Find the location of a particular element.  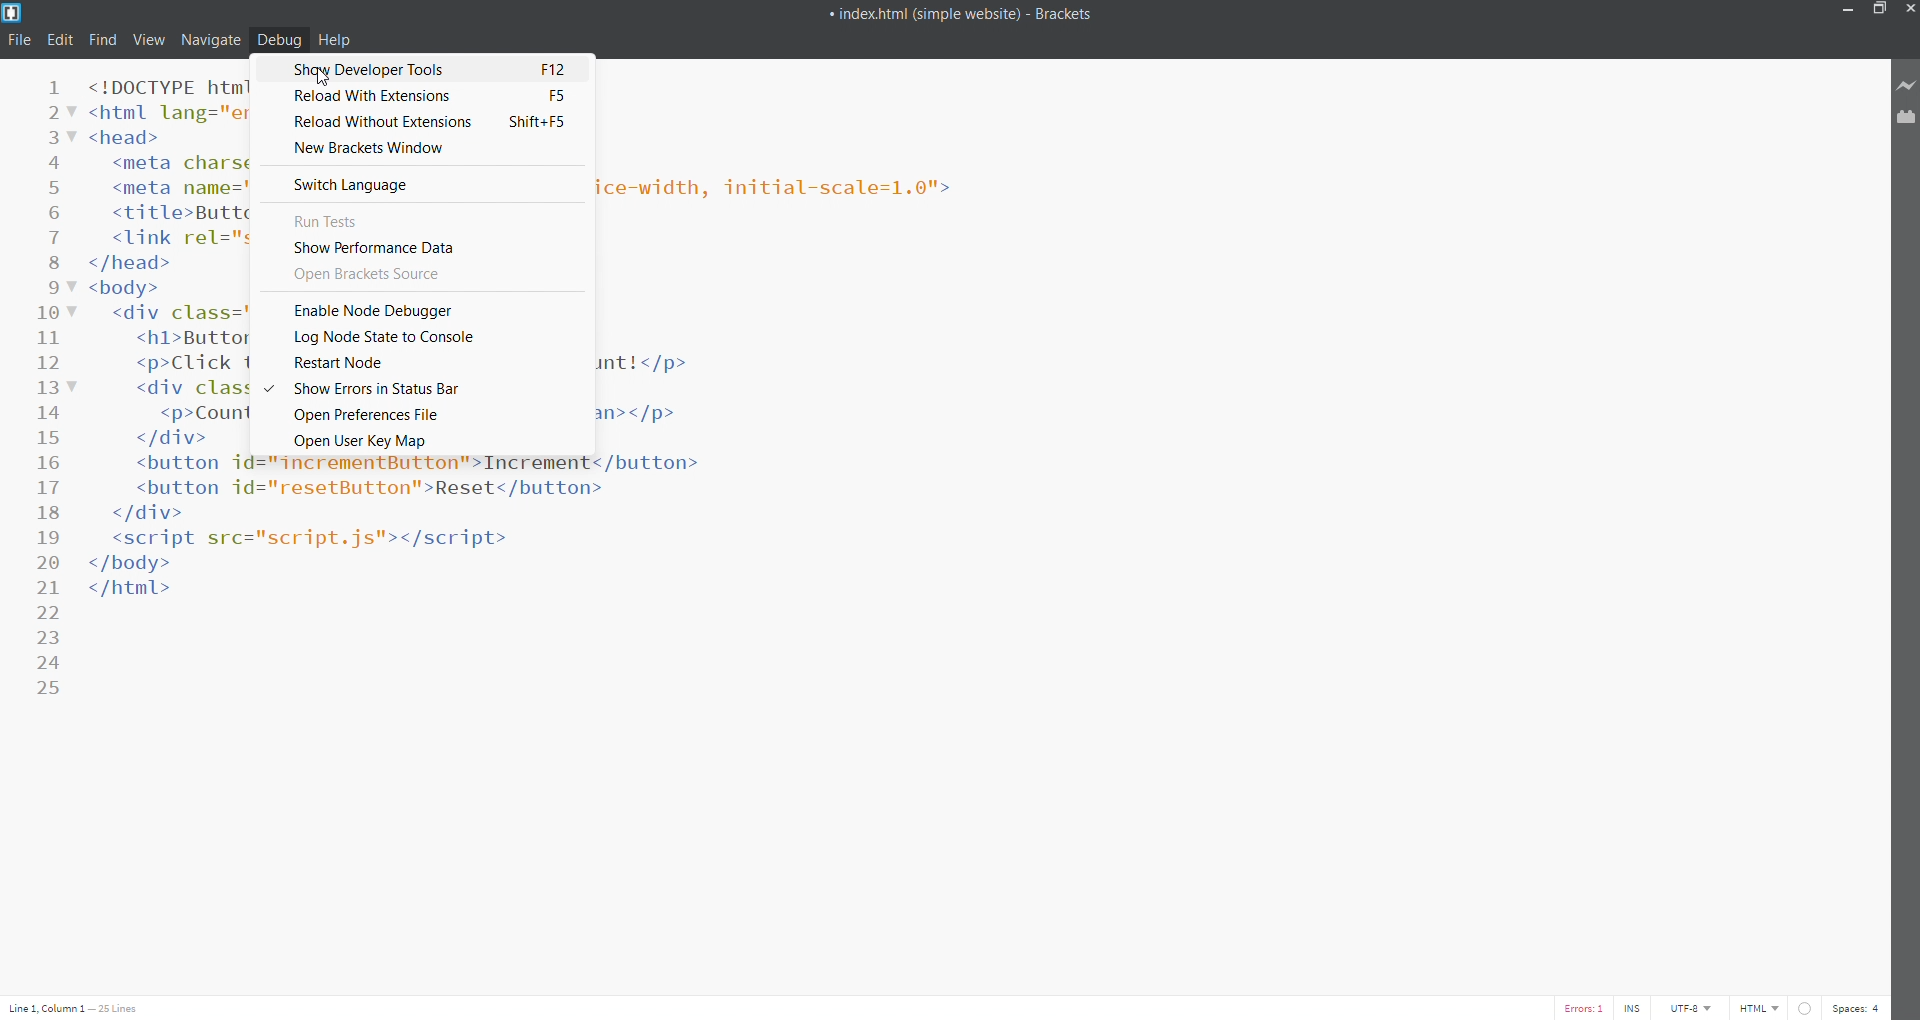

errorr is located at coordinates (1810, 1008).